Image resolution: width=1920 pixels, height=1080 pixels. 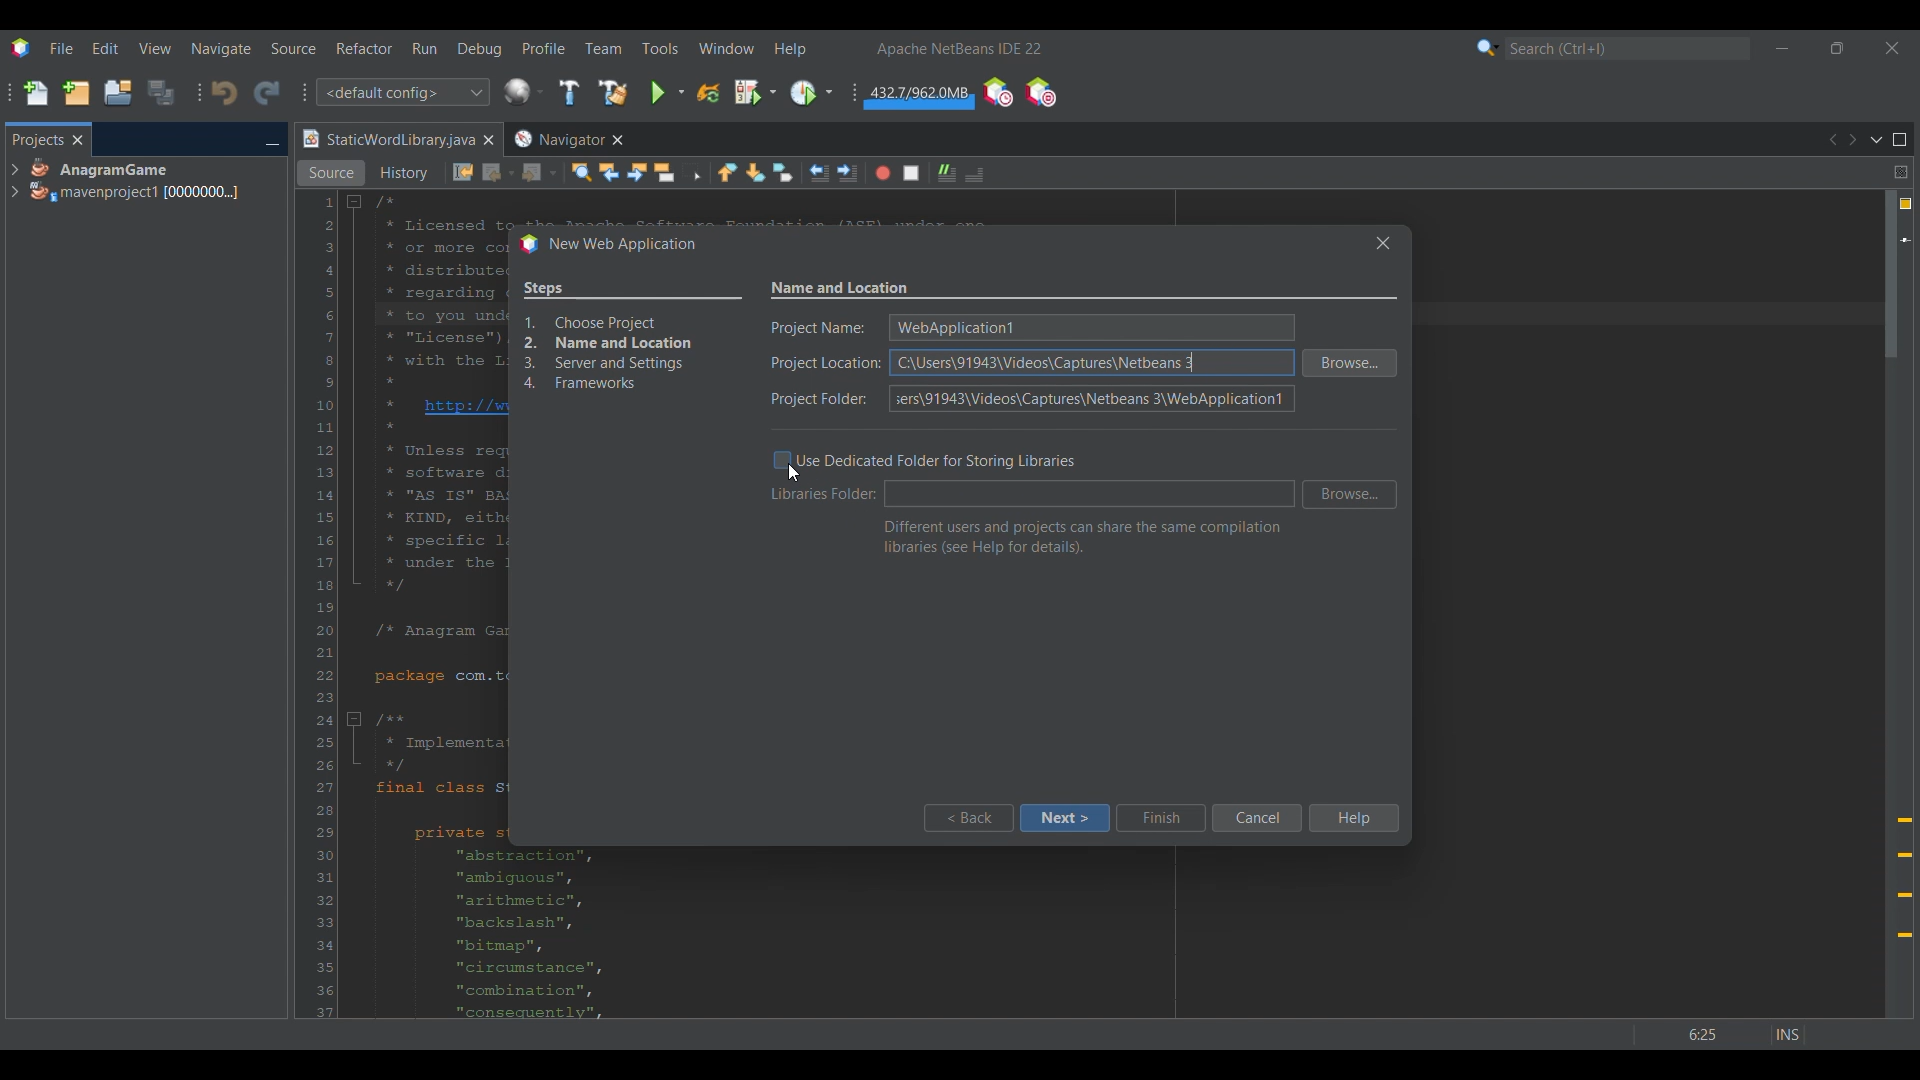 What do you see at coordinates (272, 141) in the screenshot?
I see `Minimize` at bounding box center [272, 141].